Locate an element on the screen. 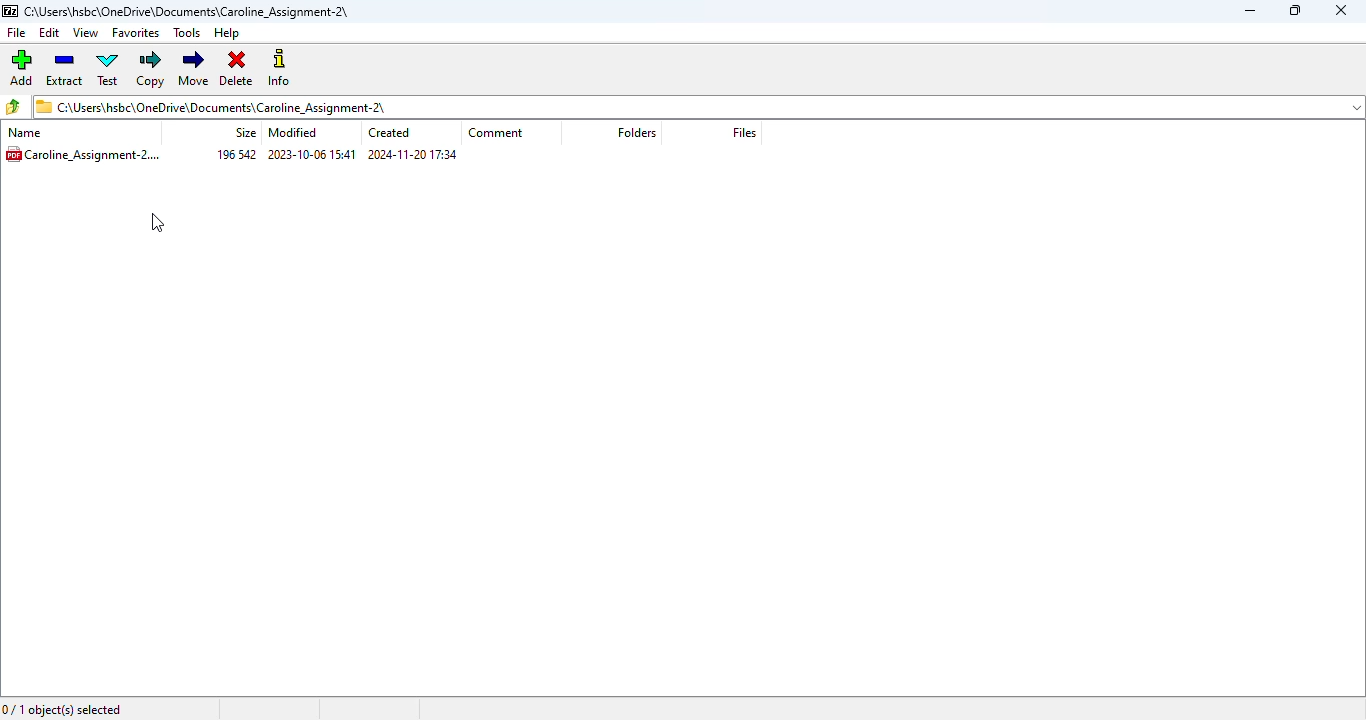 The image size is (1366, 720). help is located at coordinates (225, 33).